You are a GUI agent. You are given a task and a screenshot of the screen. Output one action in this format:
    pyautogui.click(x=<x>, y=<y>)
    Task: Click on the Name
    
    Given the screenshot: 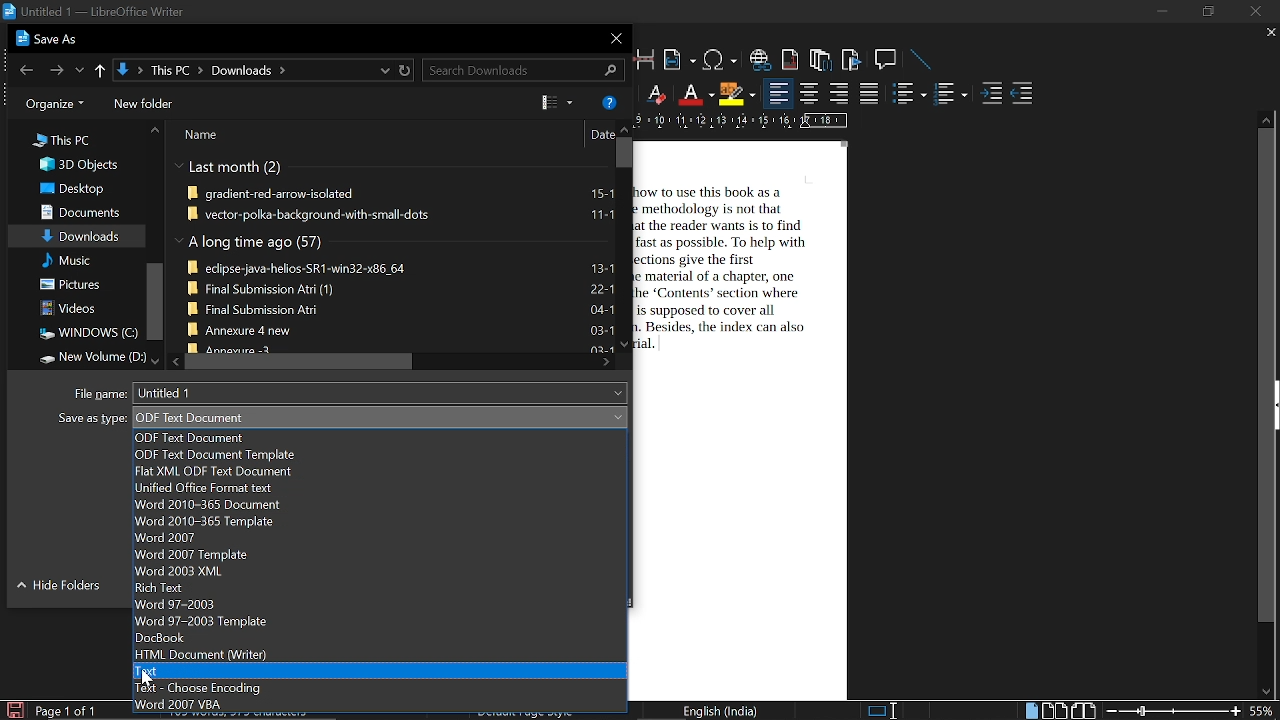 What is the action you would take?
    pyautogui.click(x=206, y=136)
    